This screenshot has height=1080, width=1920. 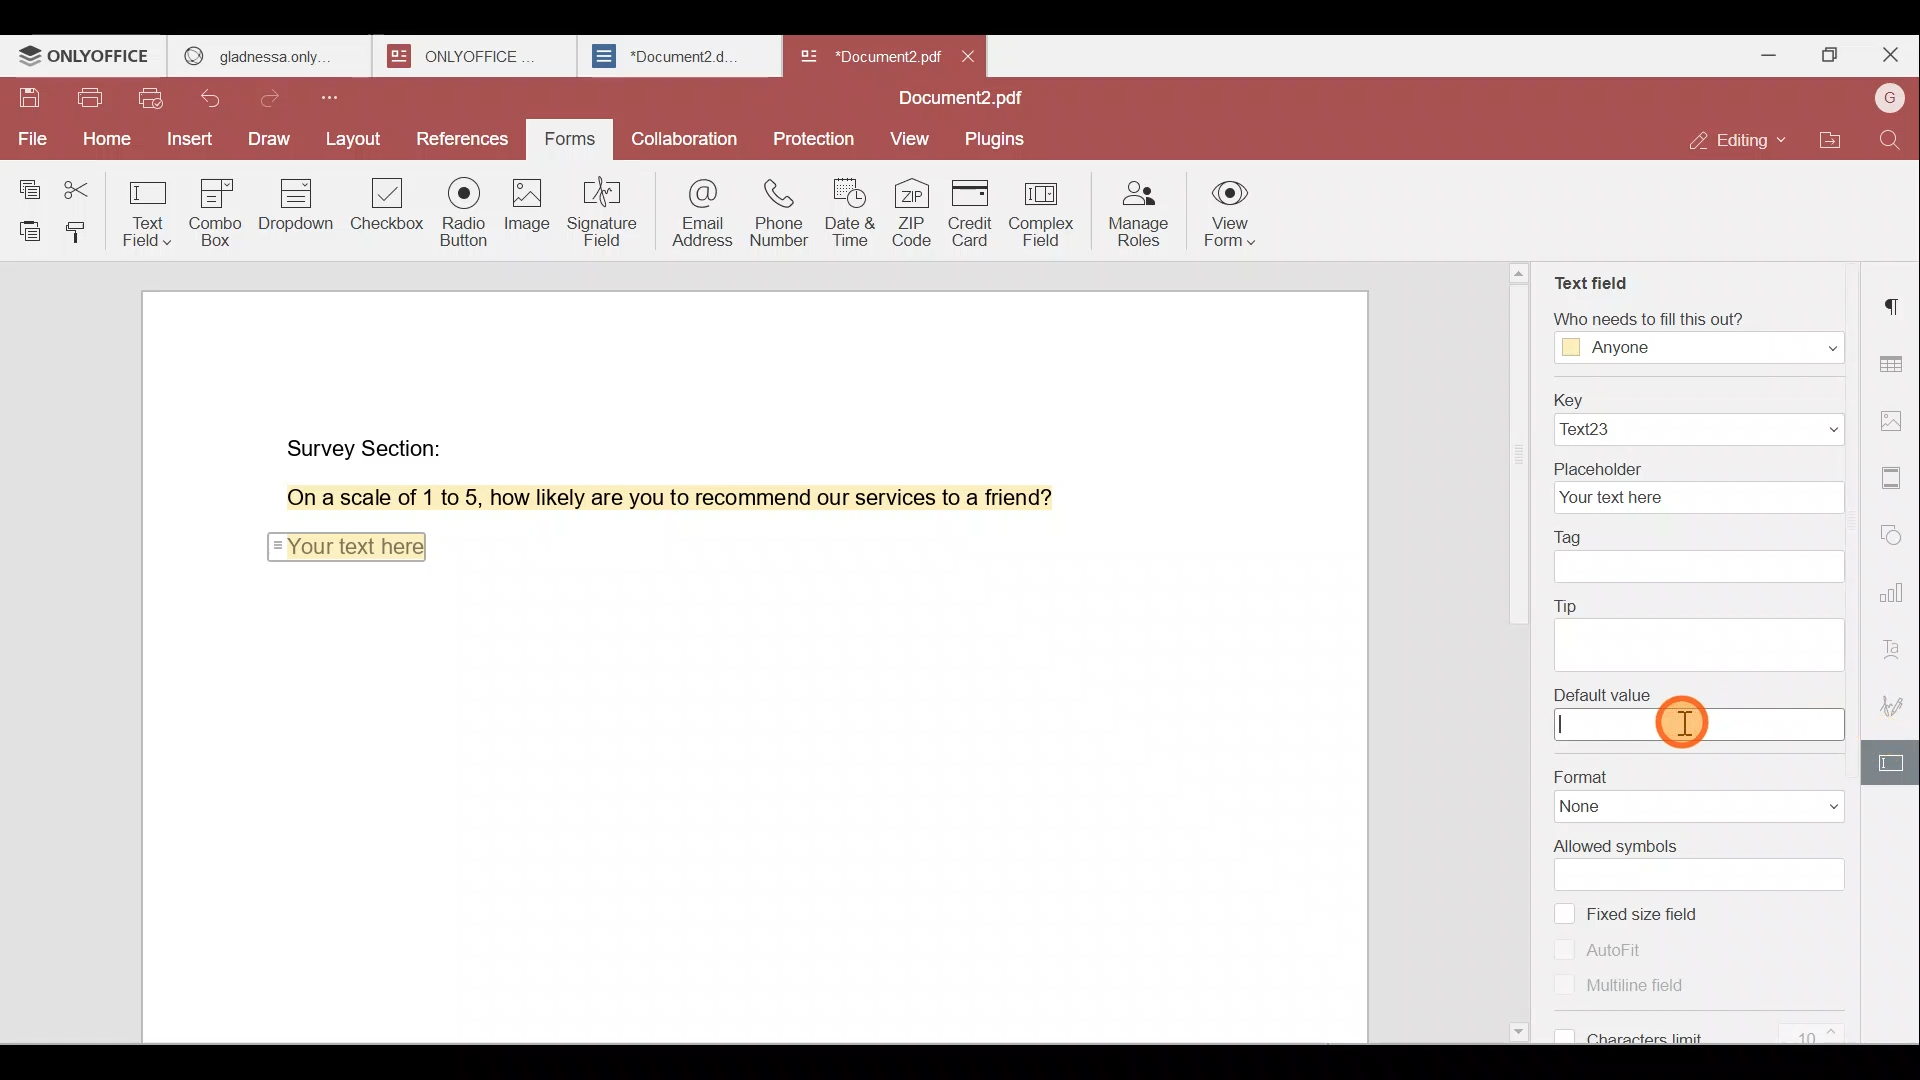 I want to click on Format, so click(x=1692, y=791).